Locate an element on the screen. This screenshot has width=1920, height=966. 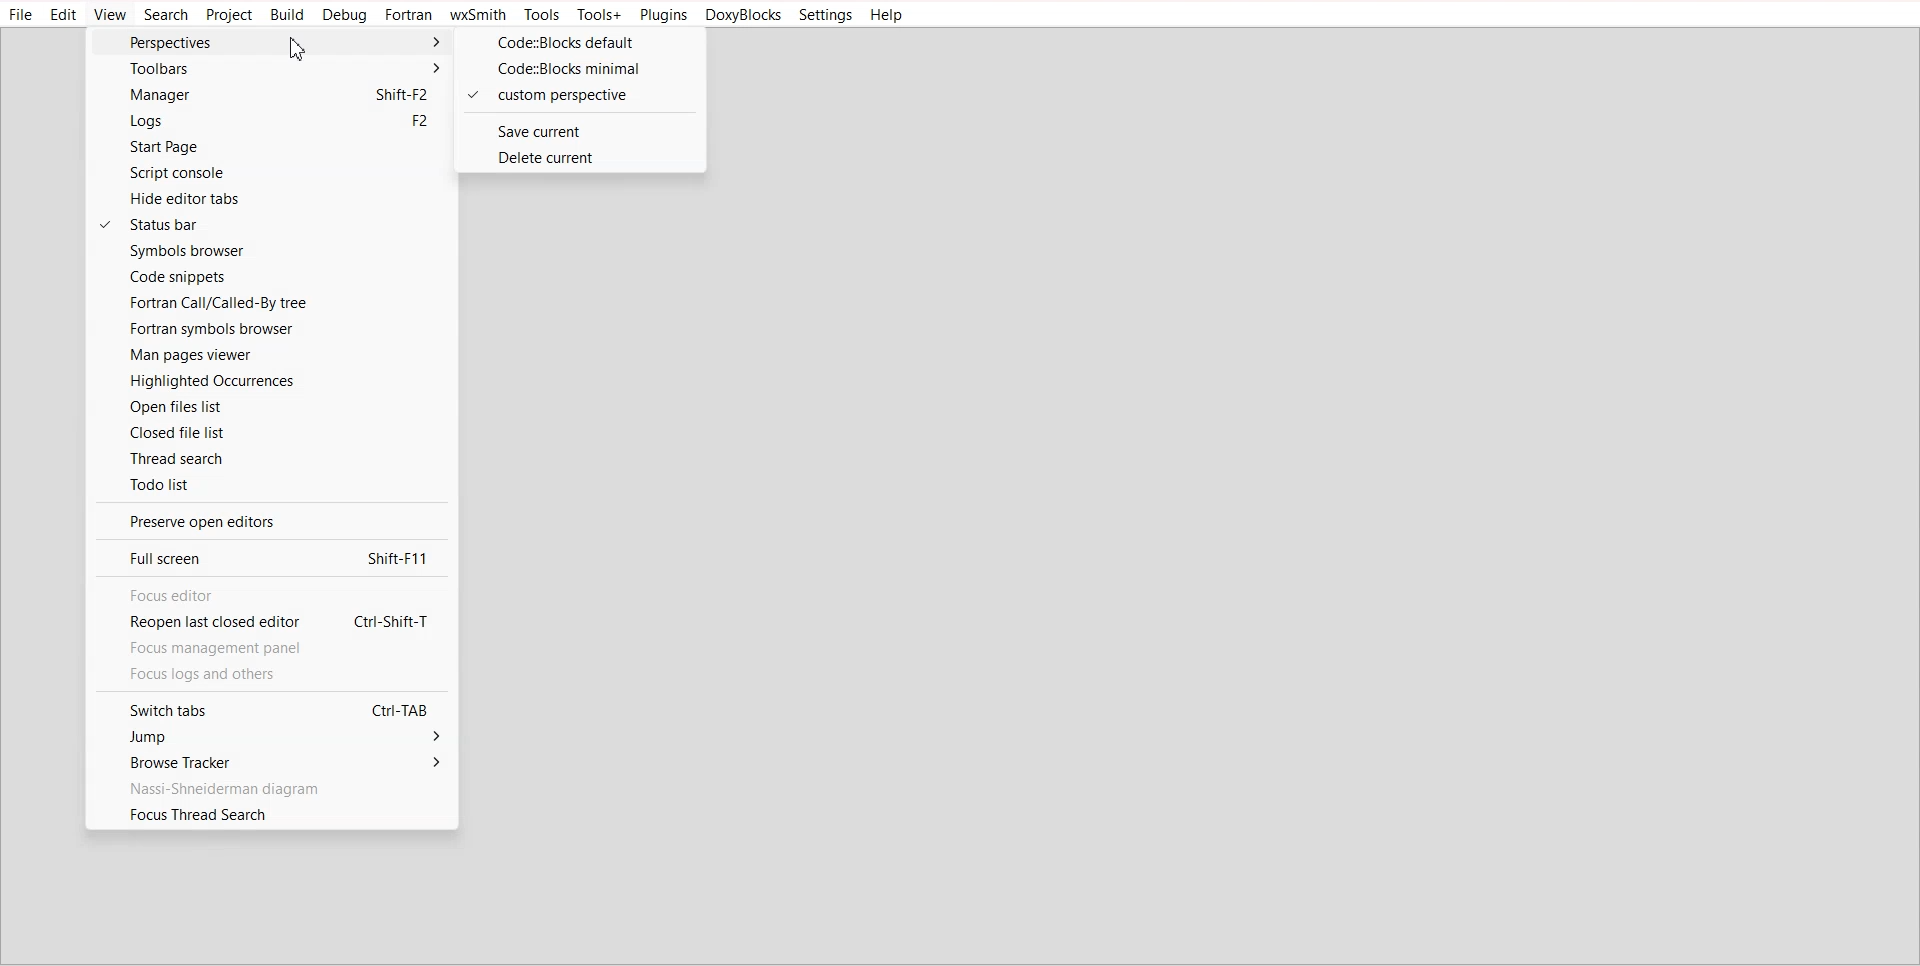
Preserve open editors is located at coordinates (267, 521).